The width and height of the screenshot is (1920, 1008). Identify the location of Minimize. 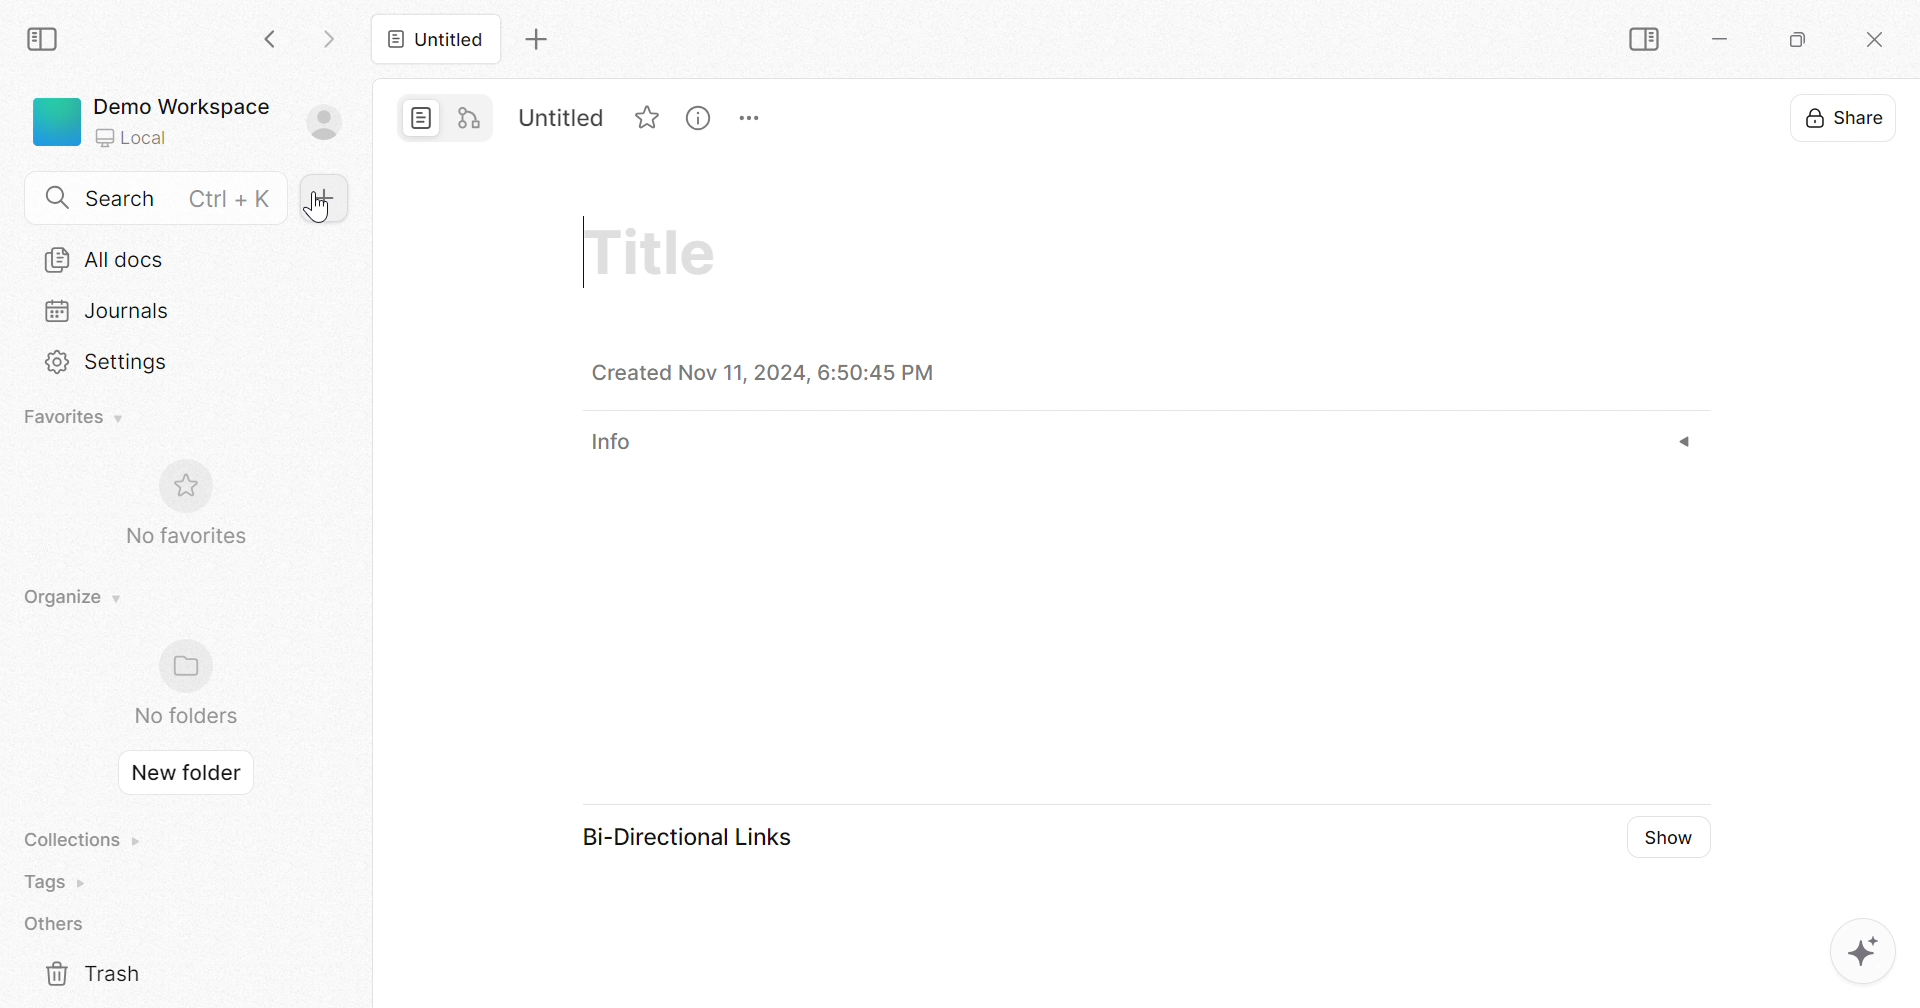
(1723, 43).